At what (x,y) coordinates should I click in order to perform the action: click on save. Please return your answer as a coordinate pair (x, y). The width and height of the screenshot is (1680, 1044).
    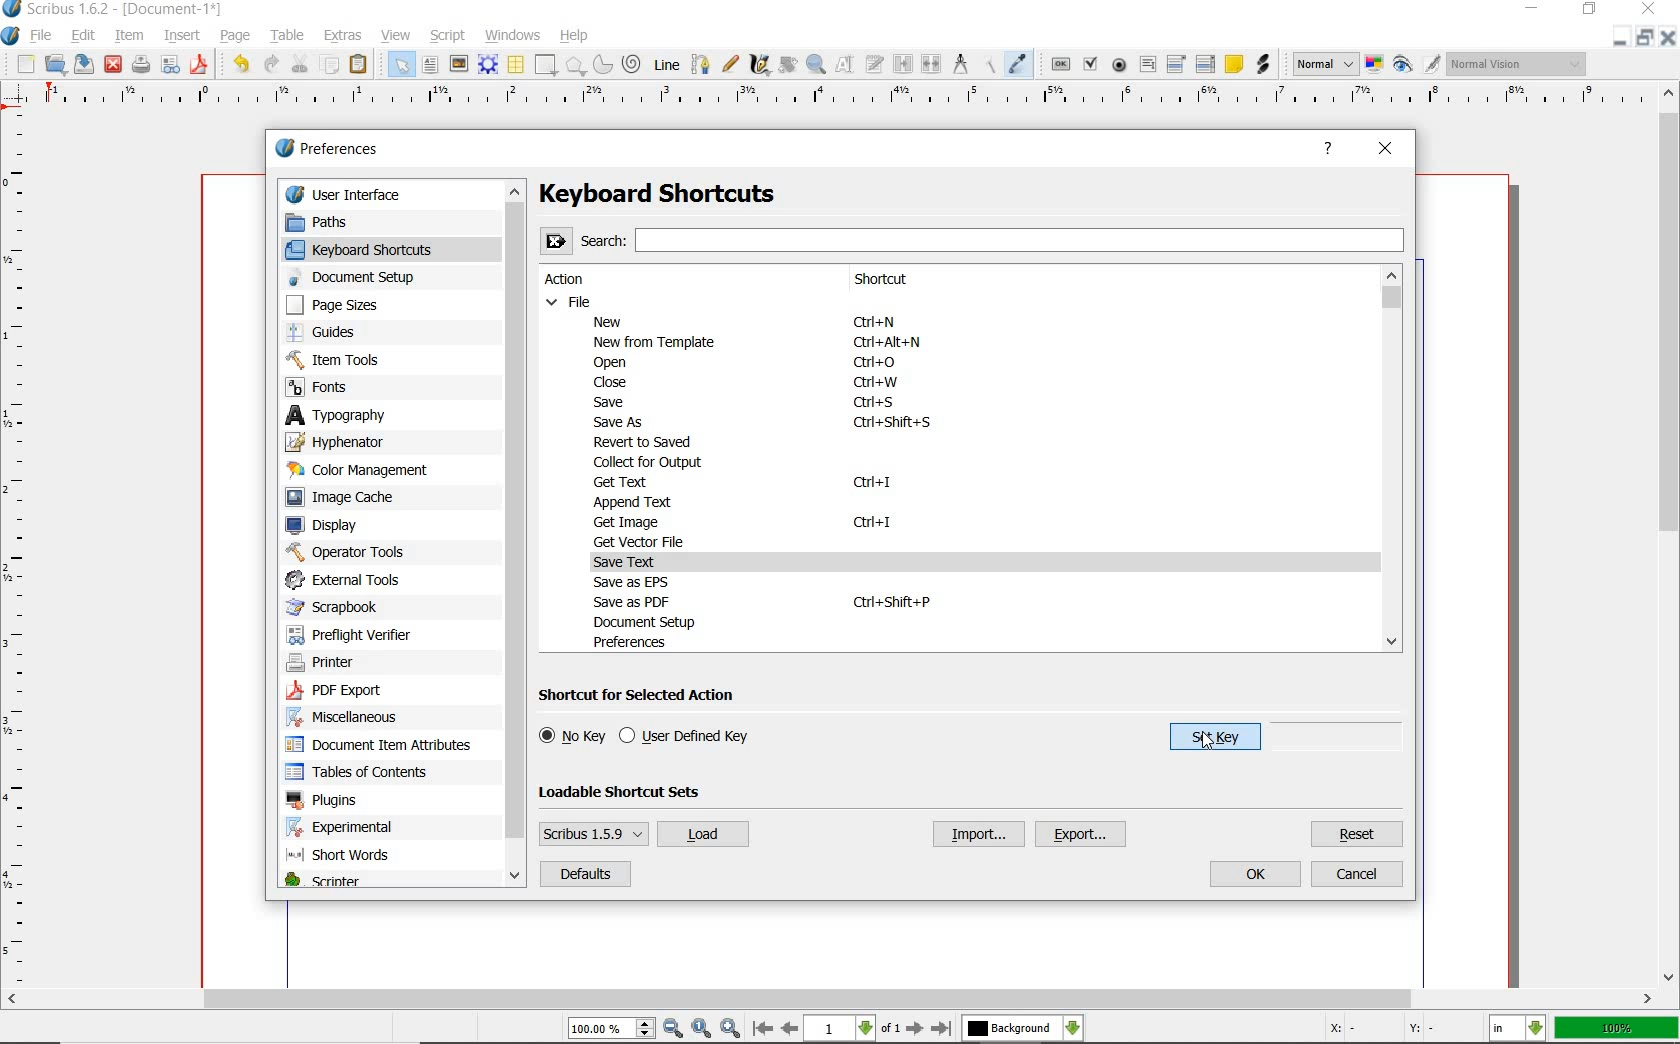
    Looking at the image, I should click on (81, 64).